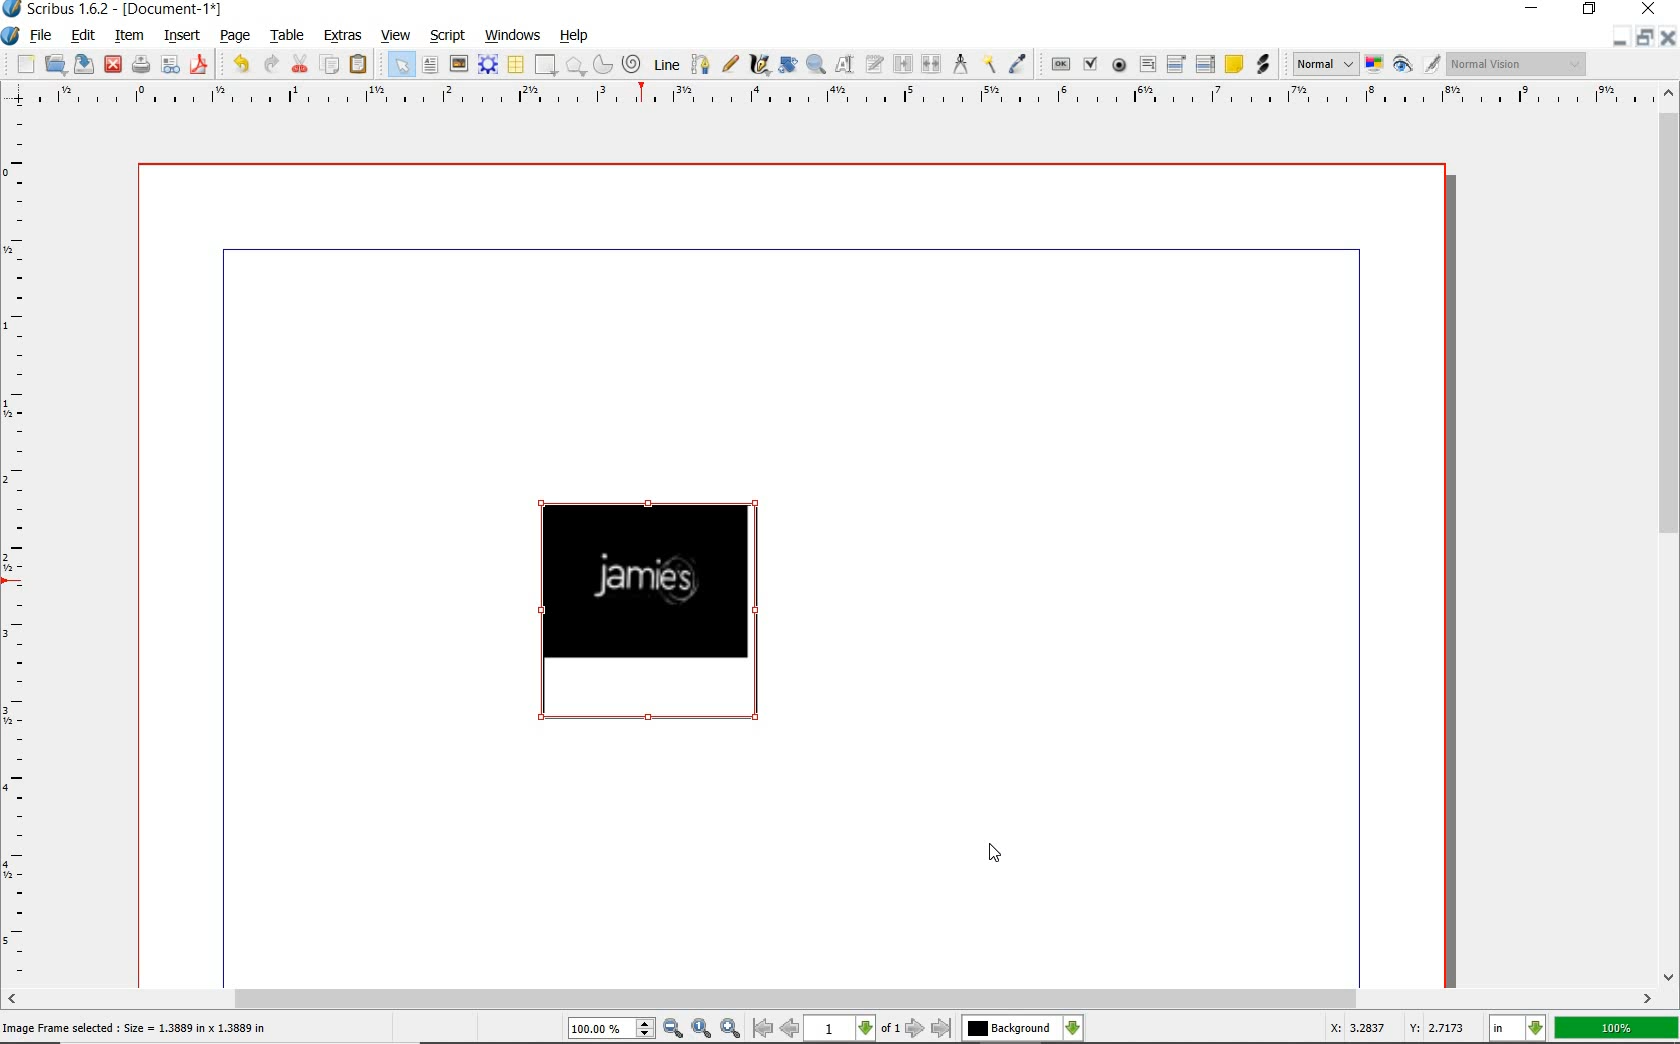 The width and height of the screenshot is (1680, 1044). Describe the element at coordinates (931, 63) in the screenshot. I see `unlink text frames` at that location.